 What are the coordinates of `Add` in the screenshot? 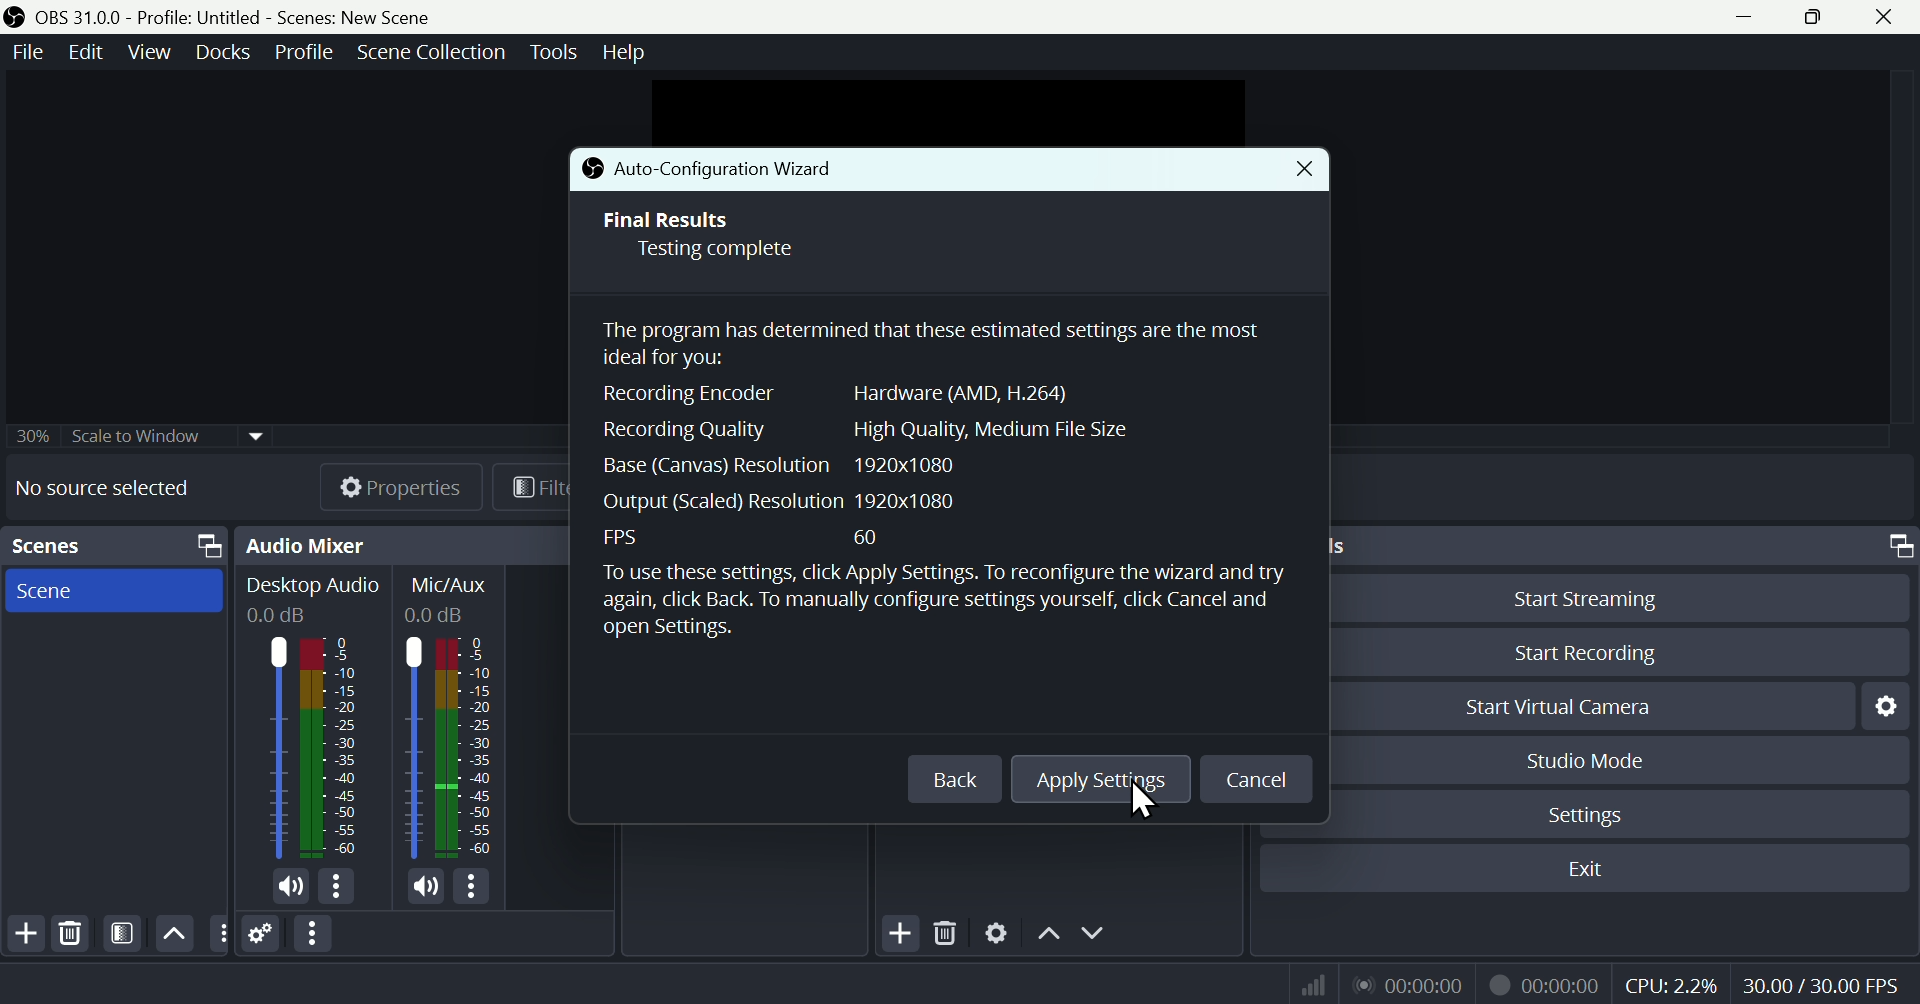 It's located at (24, 934).